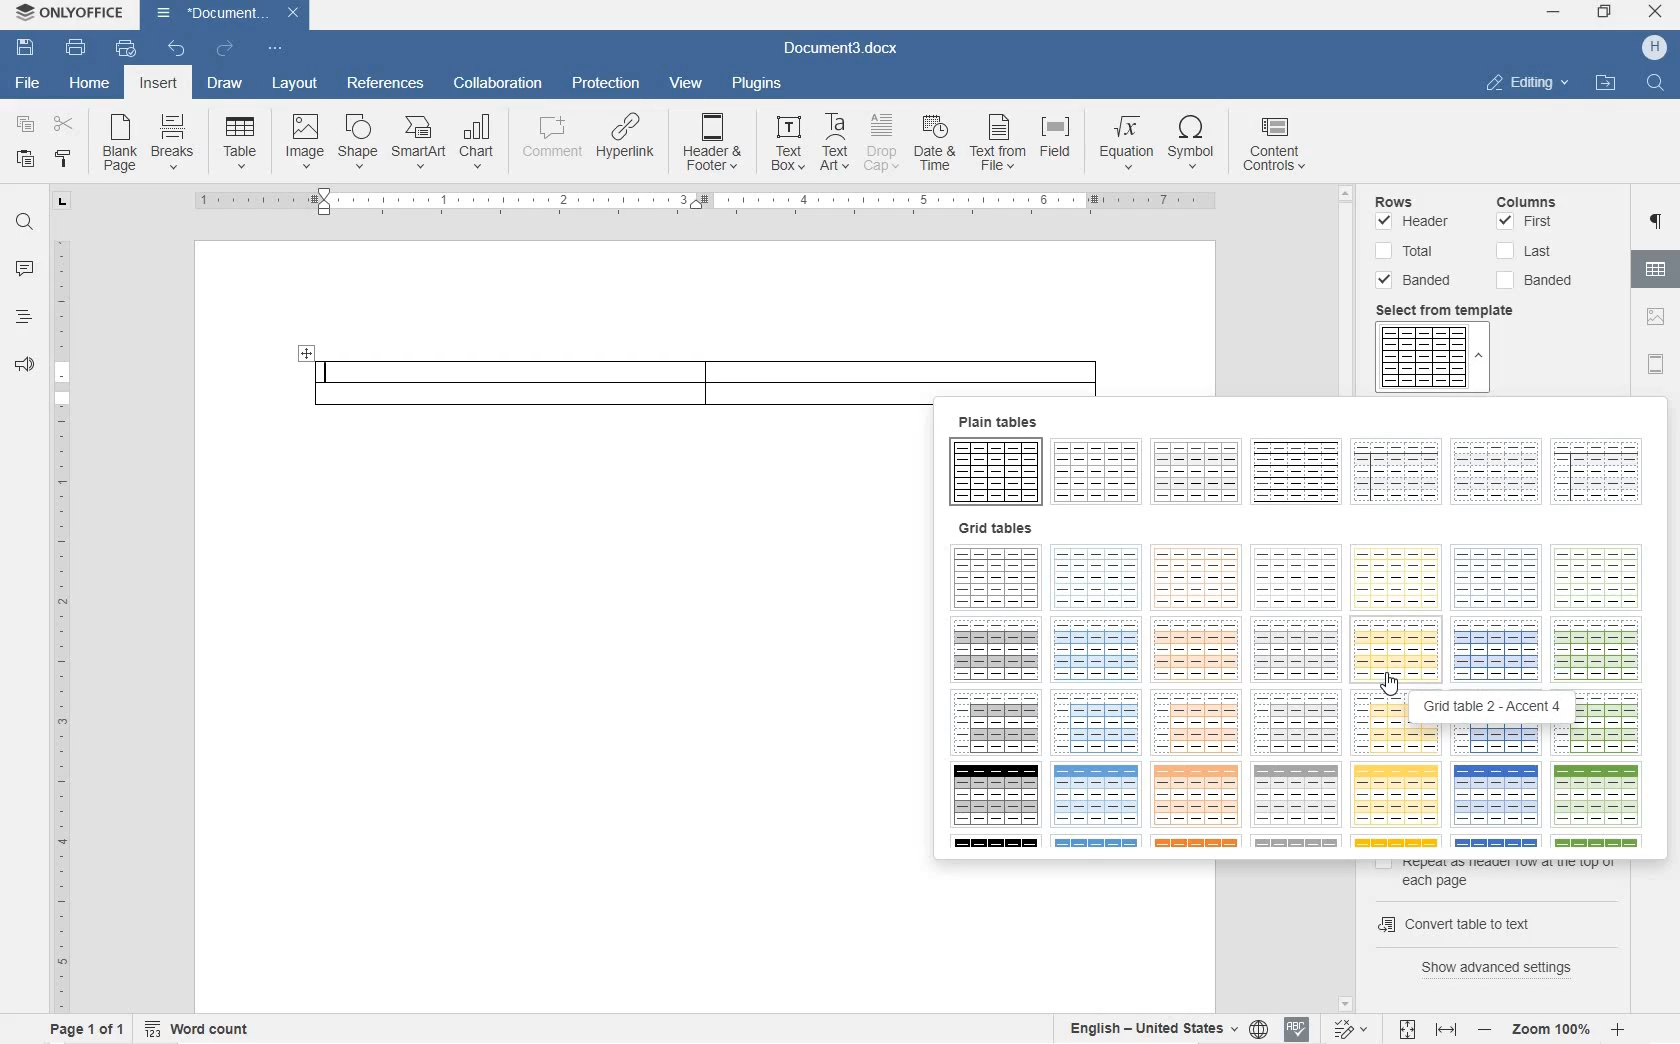 Image resolution: width=1680 pixels, height=1044 pixels. What do you see at coordinates (1658, 318) in the screenshot?
I see `IMAGE` at bounding box center [1658, 318].